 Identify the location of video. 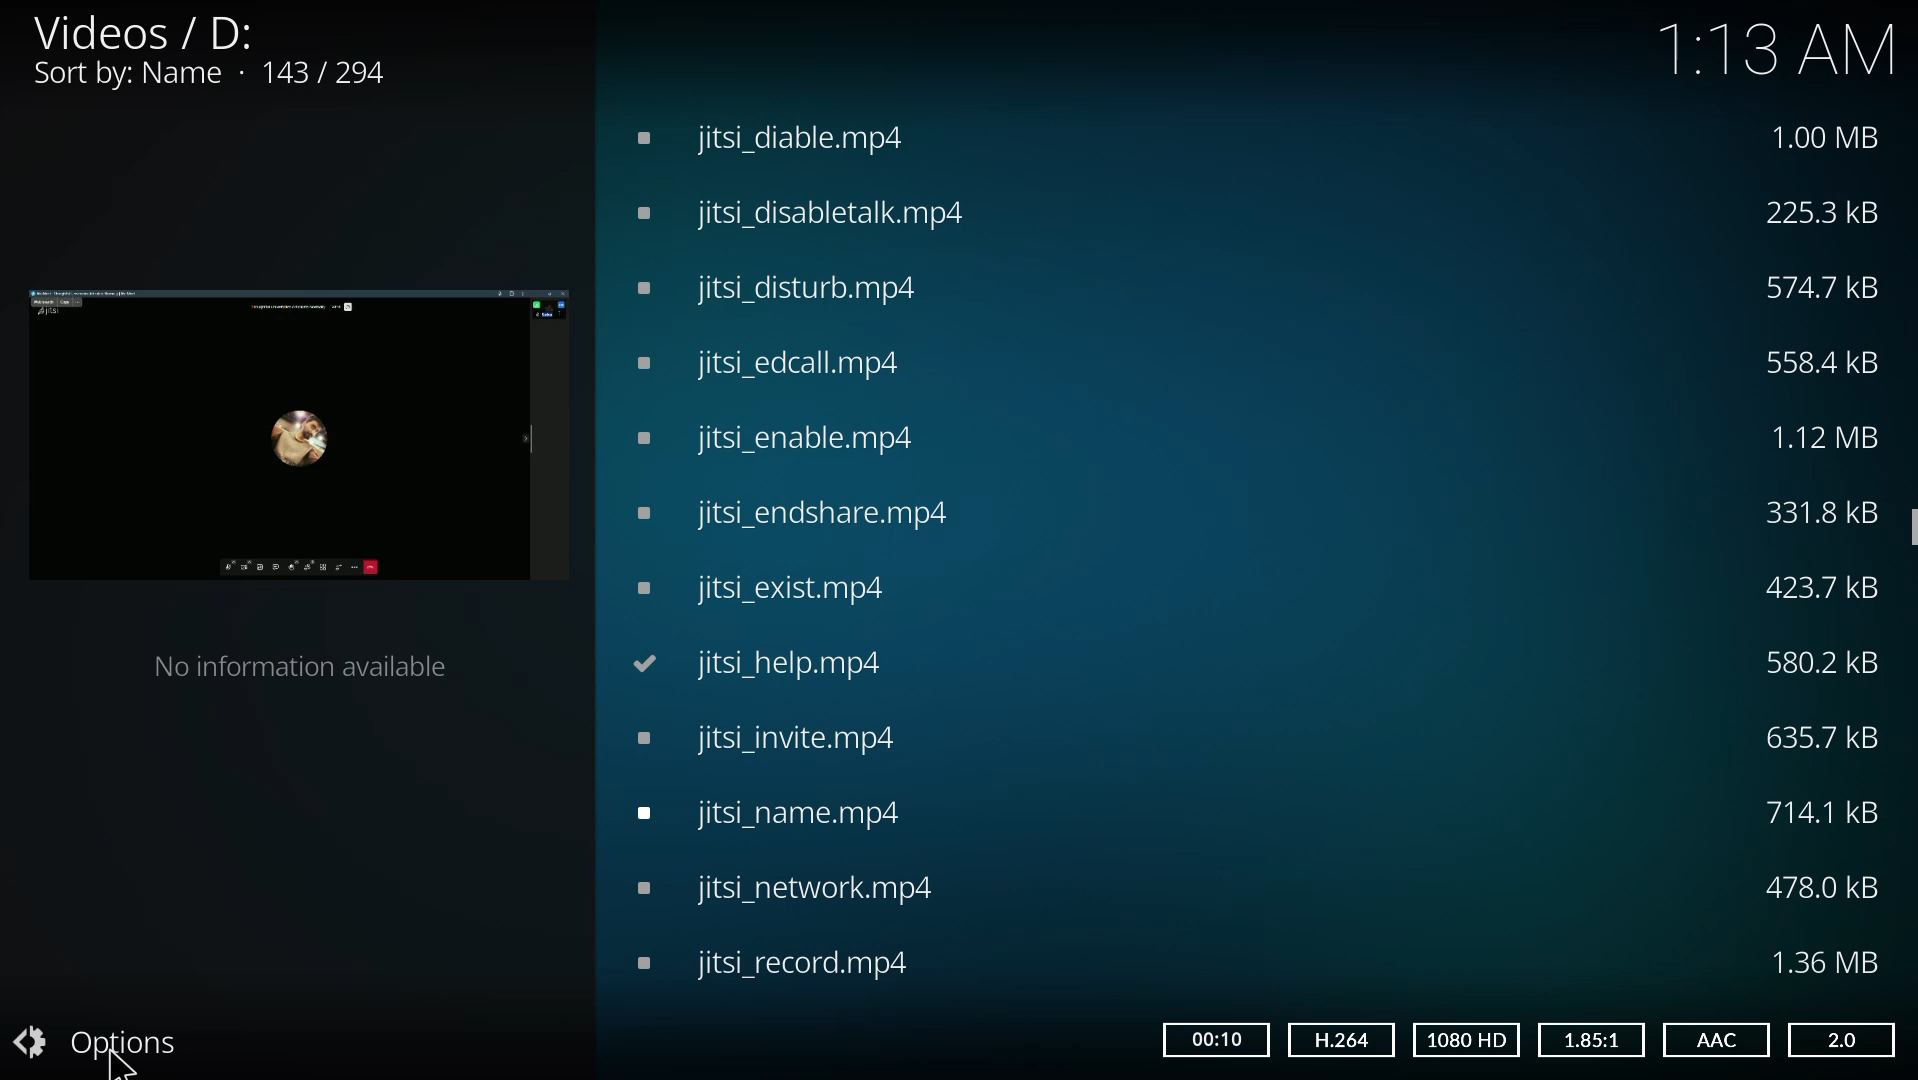
(754, 662).